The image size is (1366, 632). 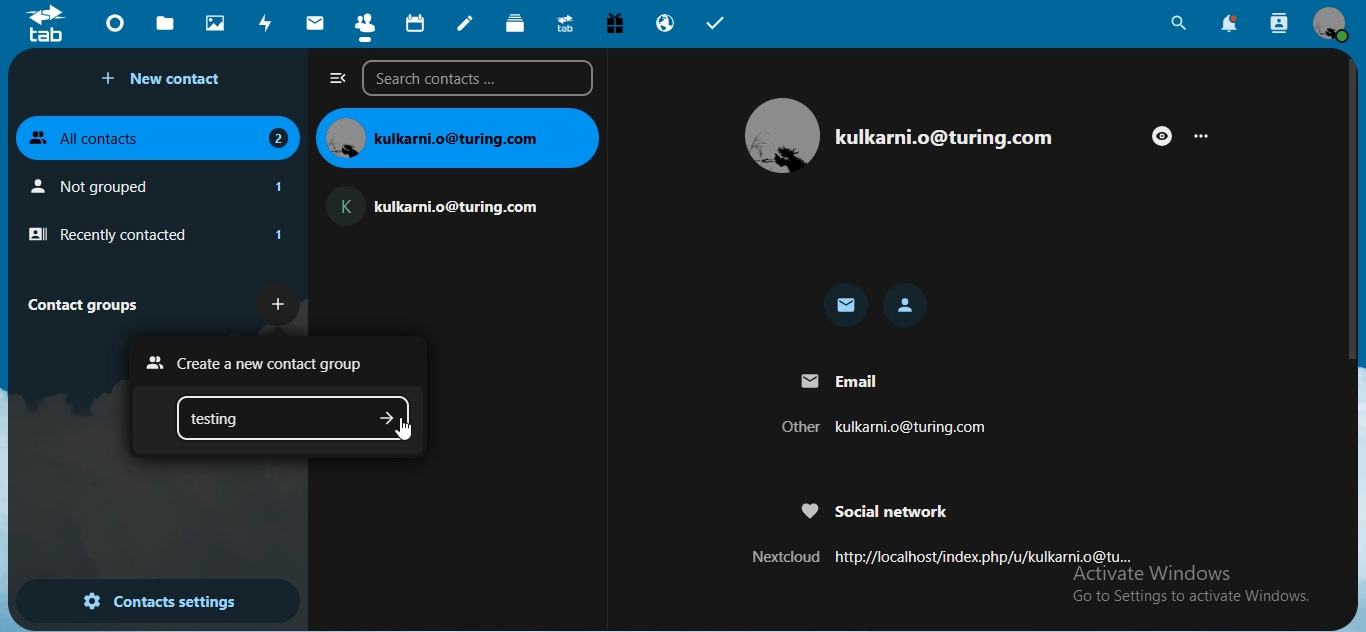 I want to click on synology, so click(x=565, y=22).